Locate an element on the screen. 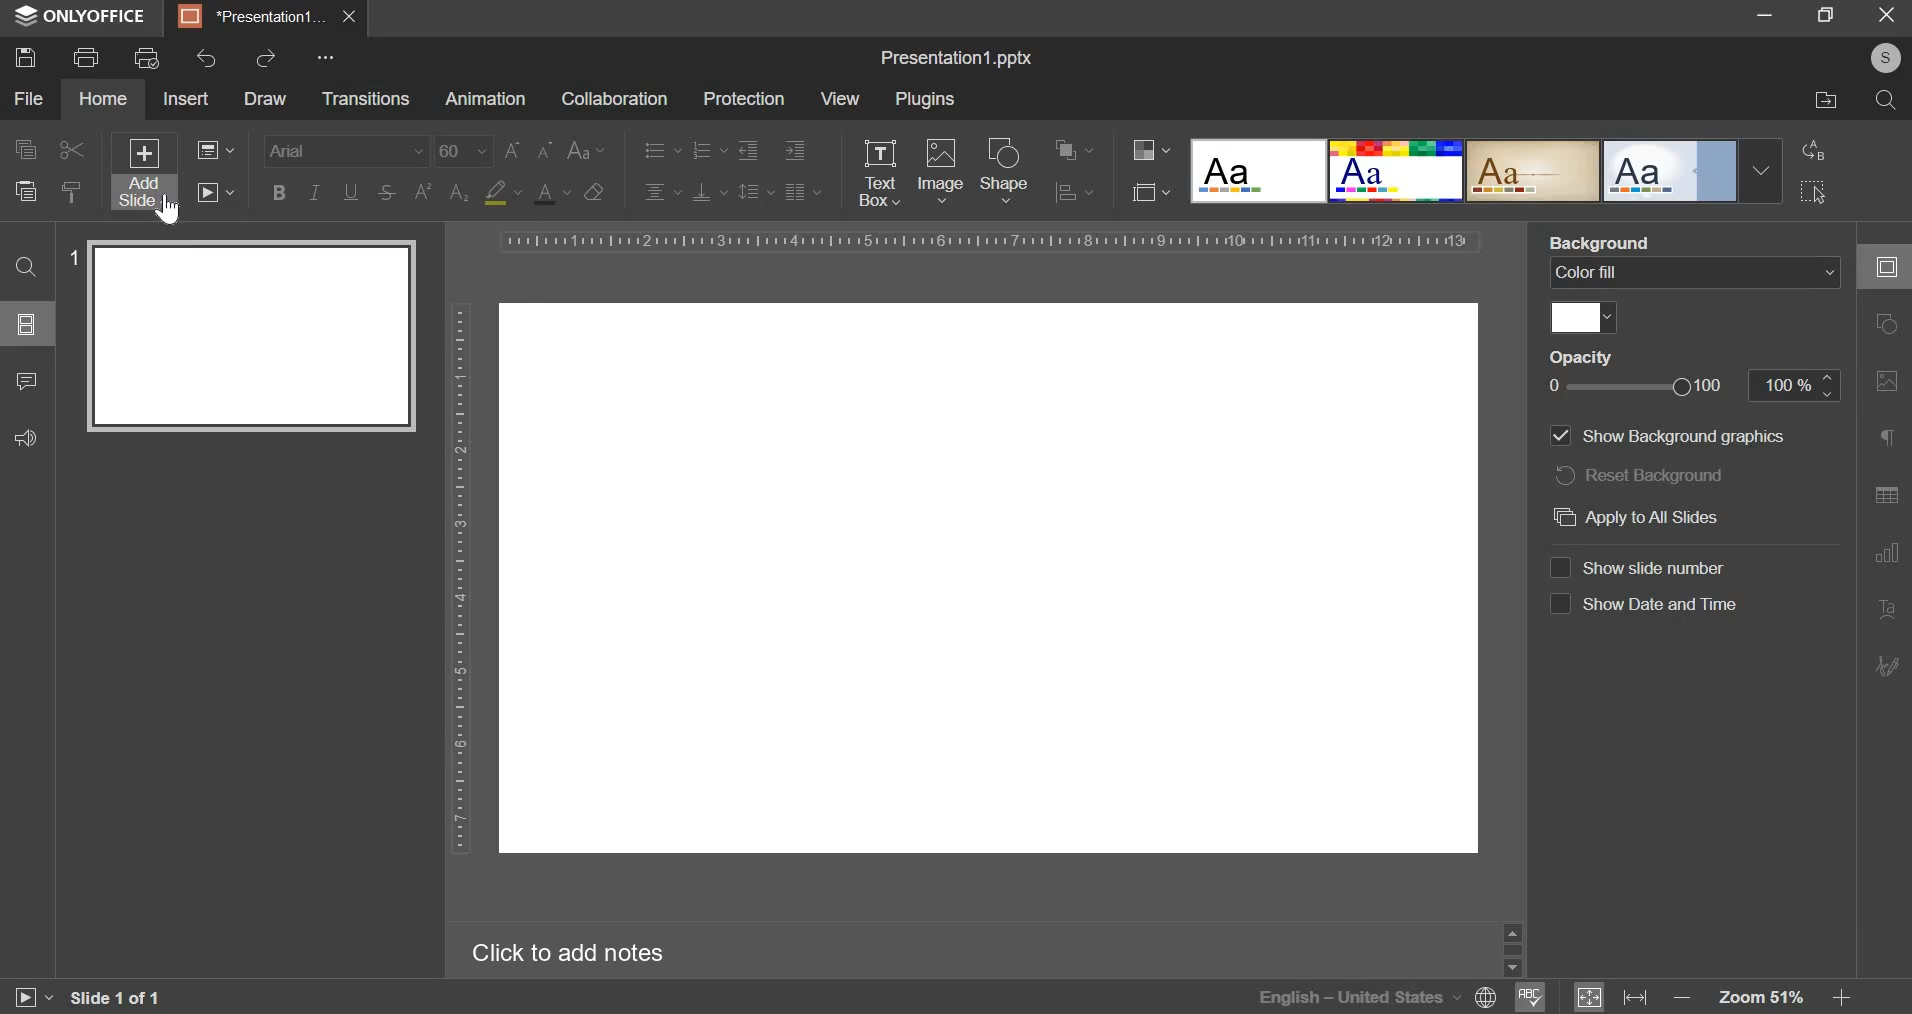 Image resolution: width=1912 pixels, height=1014 pixels. fill color is located at coordinates (502, 193).